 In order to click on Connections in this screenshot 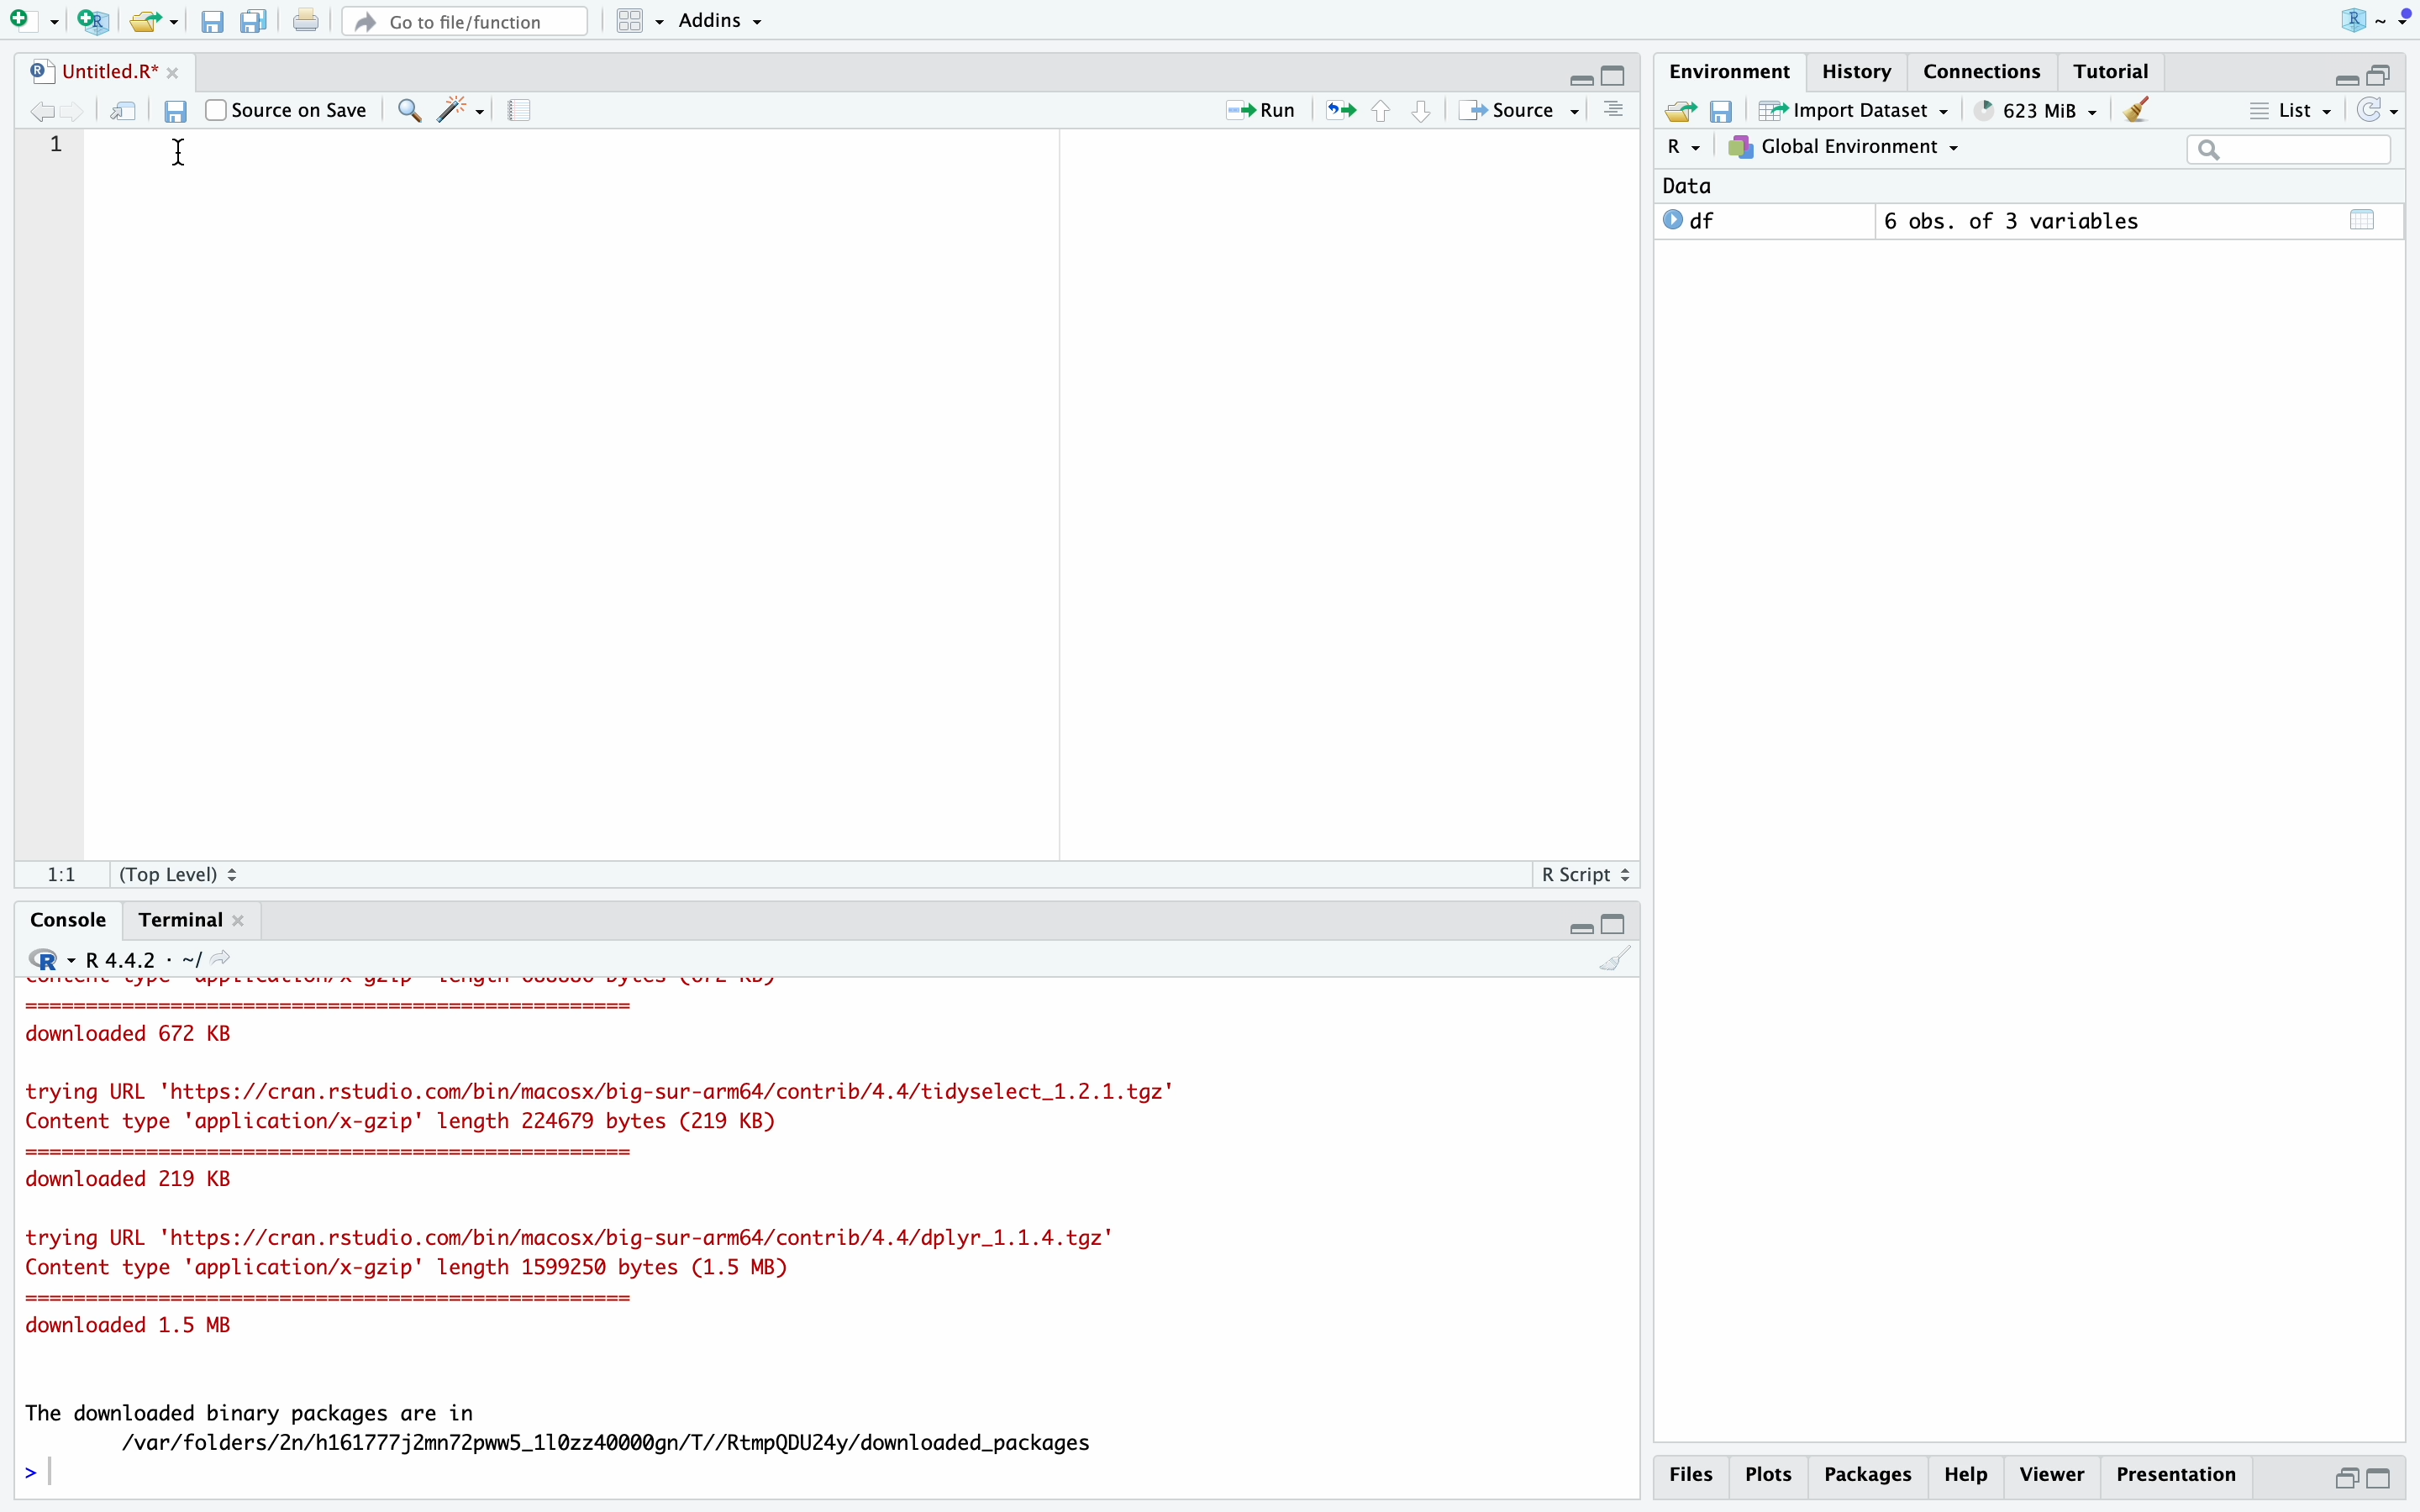, I will do `click(1983, 72)`.